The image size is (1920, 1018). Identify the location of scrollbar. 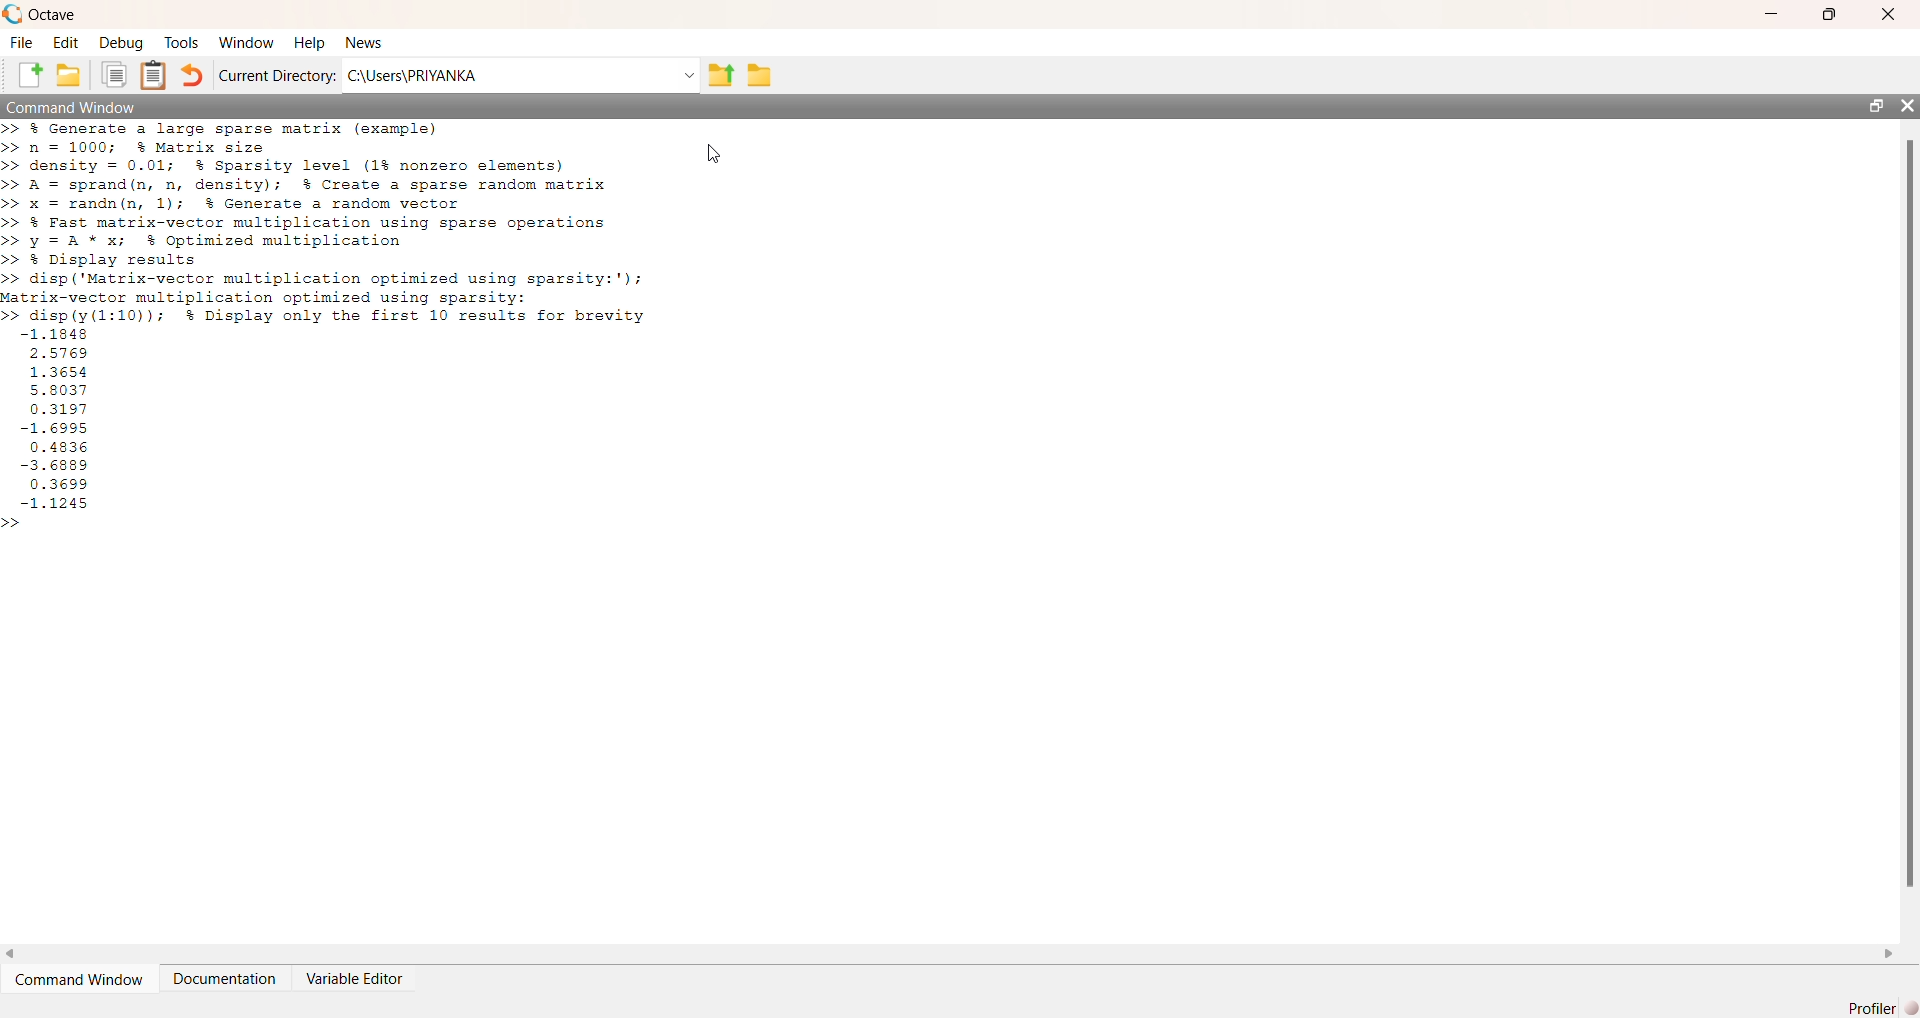
(1907, 514).